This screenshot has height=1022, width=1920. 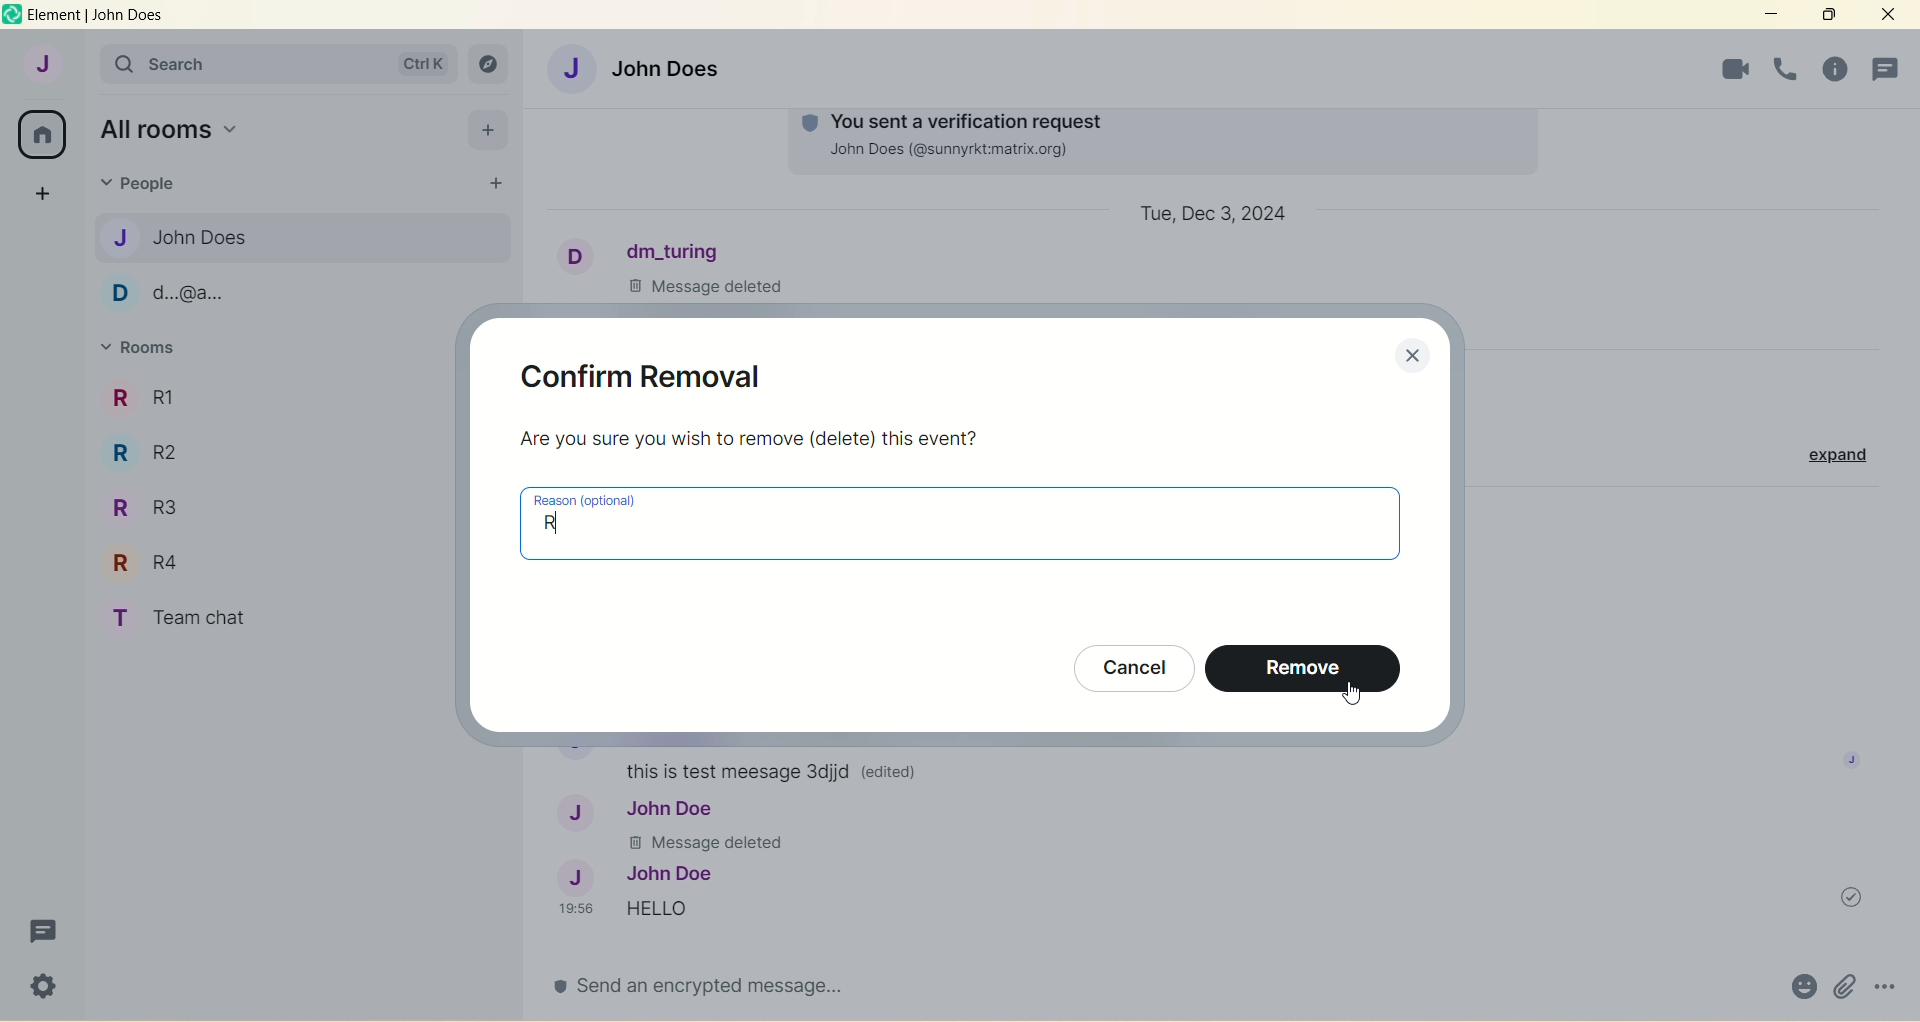 I want to click on Message Deleted, so click(x=716, y=286).